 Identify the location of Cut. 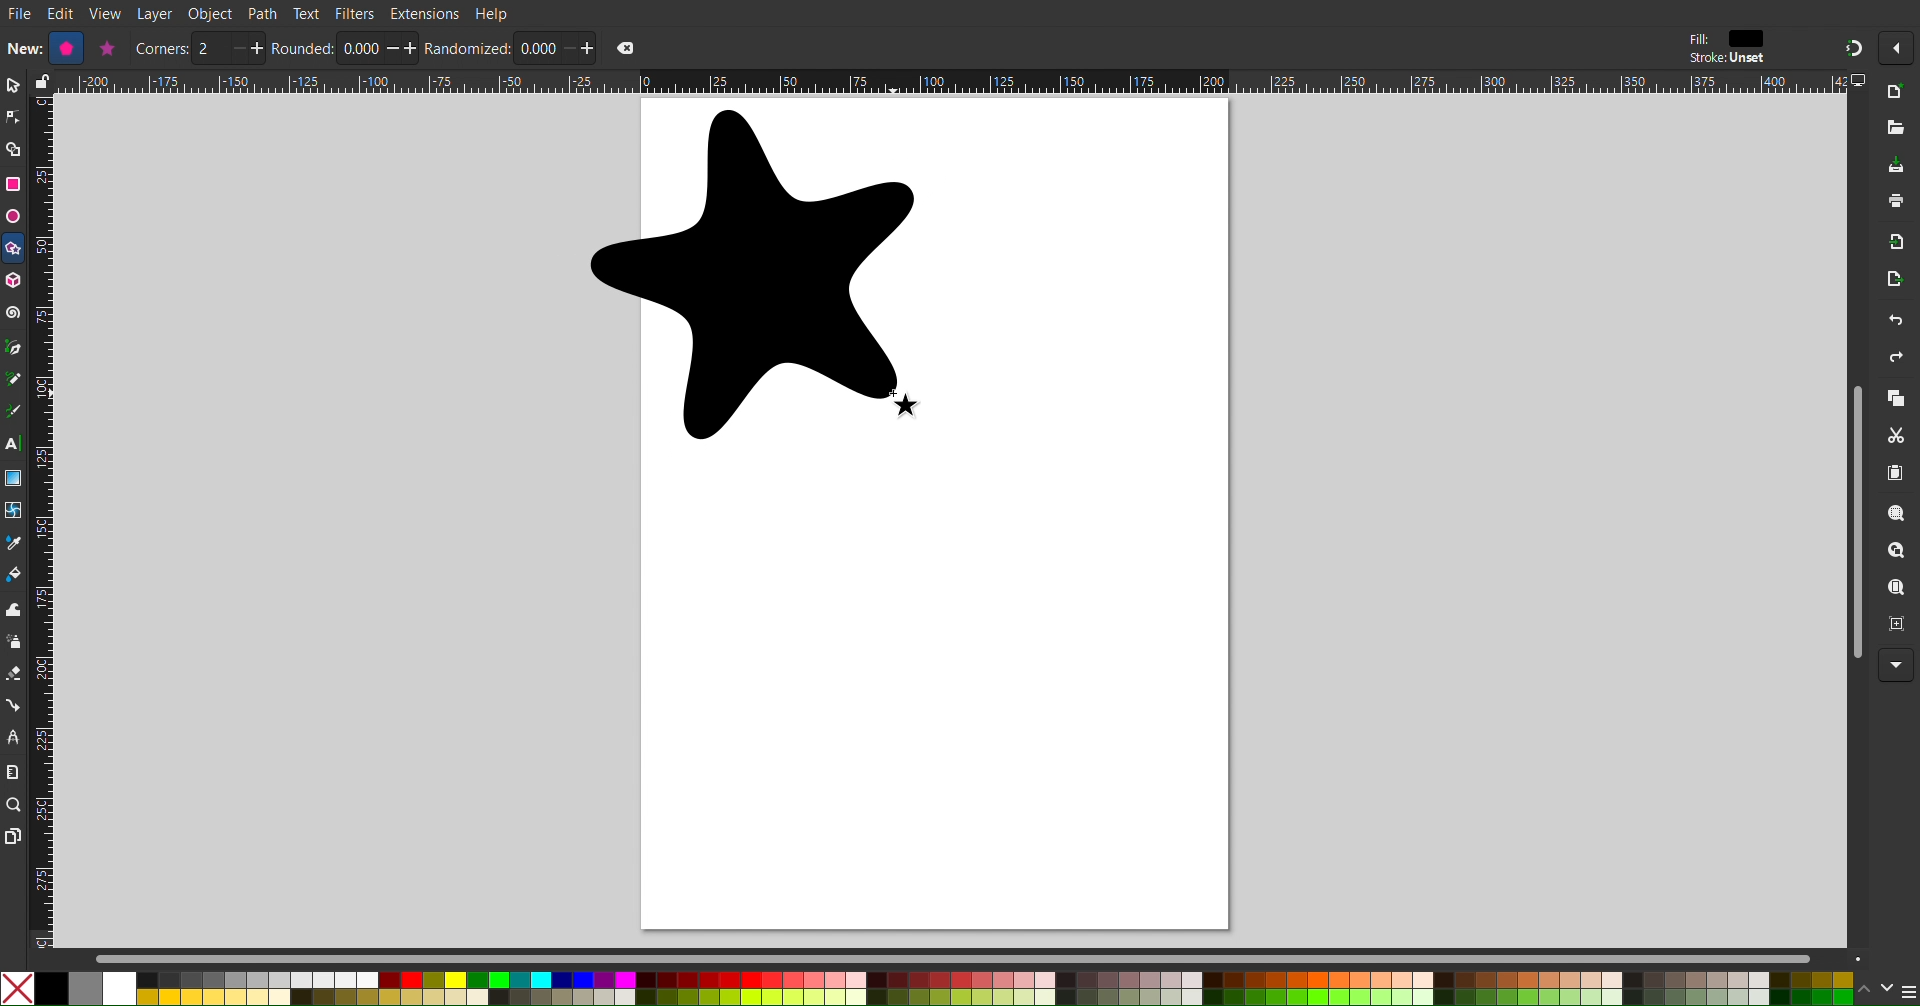
(1900, 437).